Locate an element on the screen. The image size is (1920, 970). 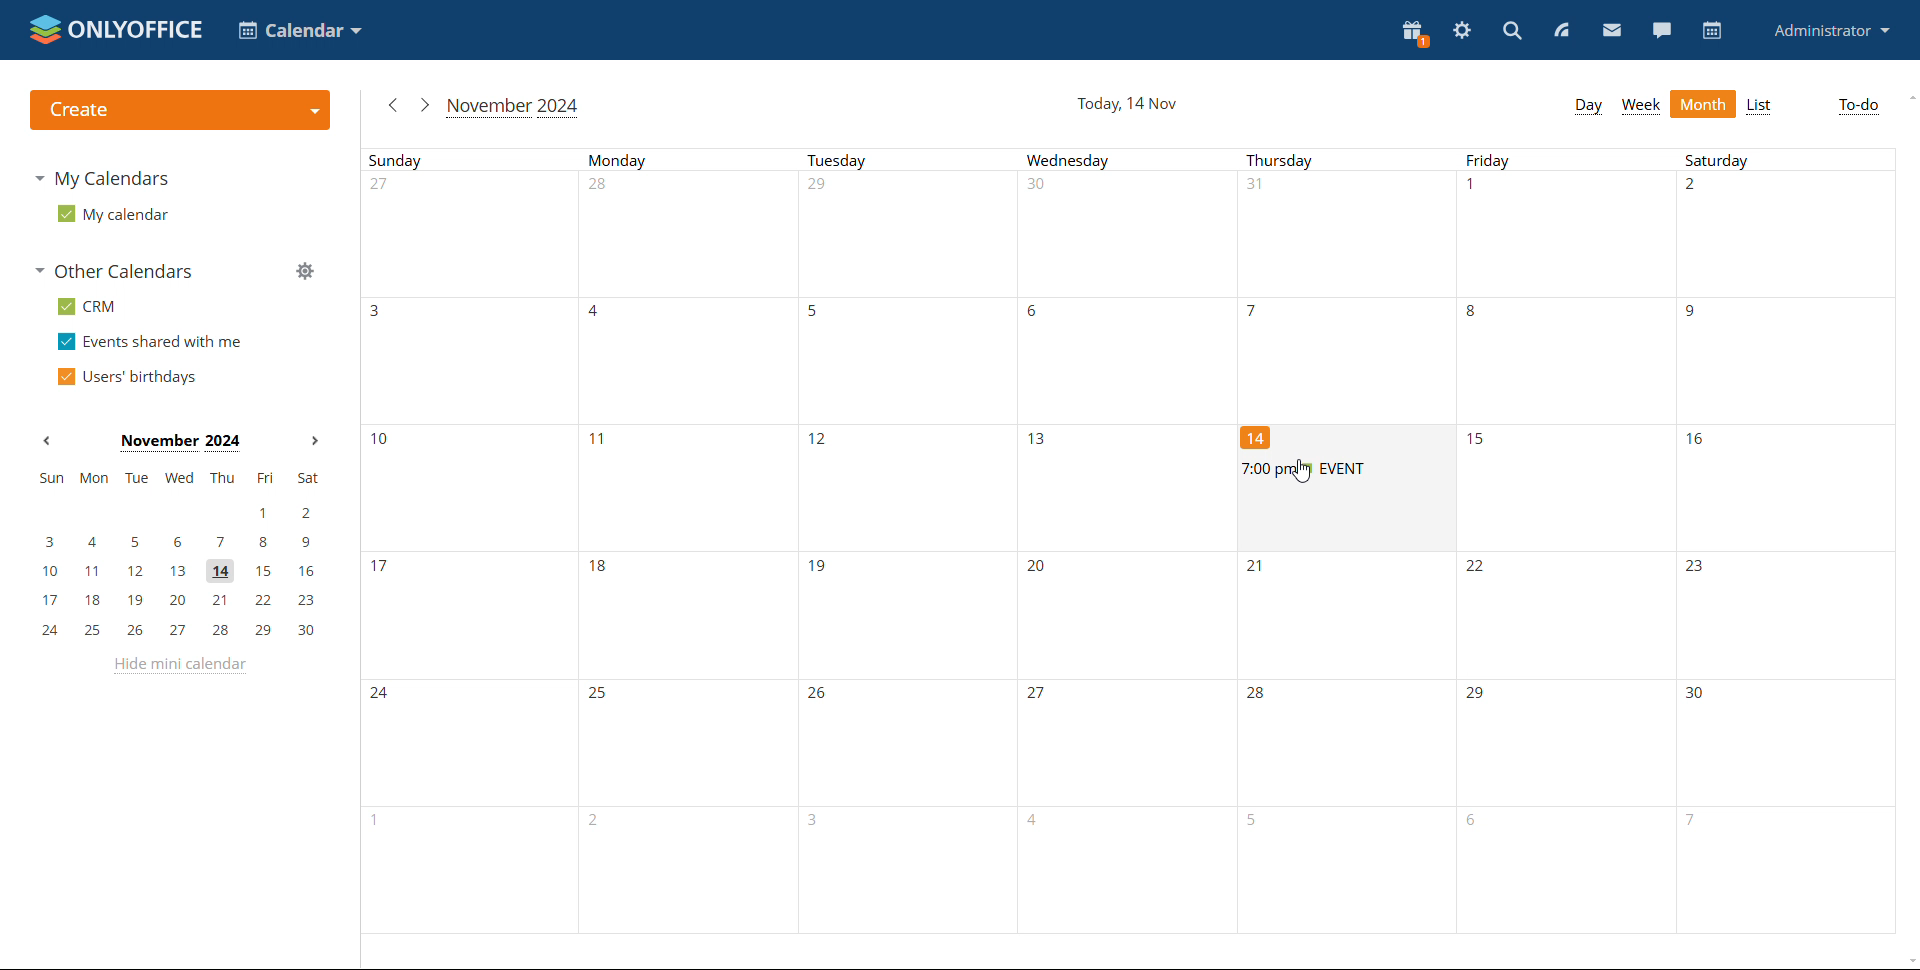
number is located at coordinates (1039, 823).